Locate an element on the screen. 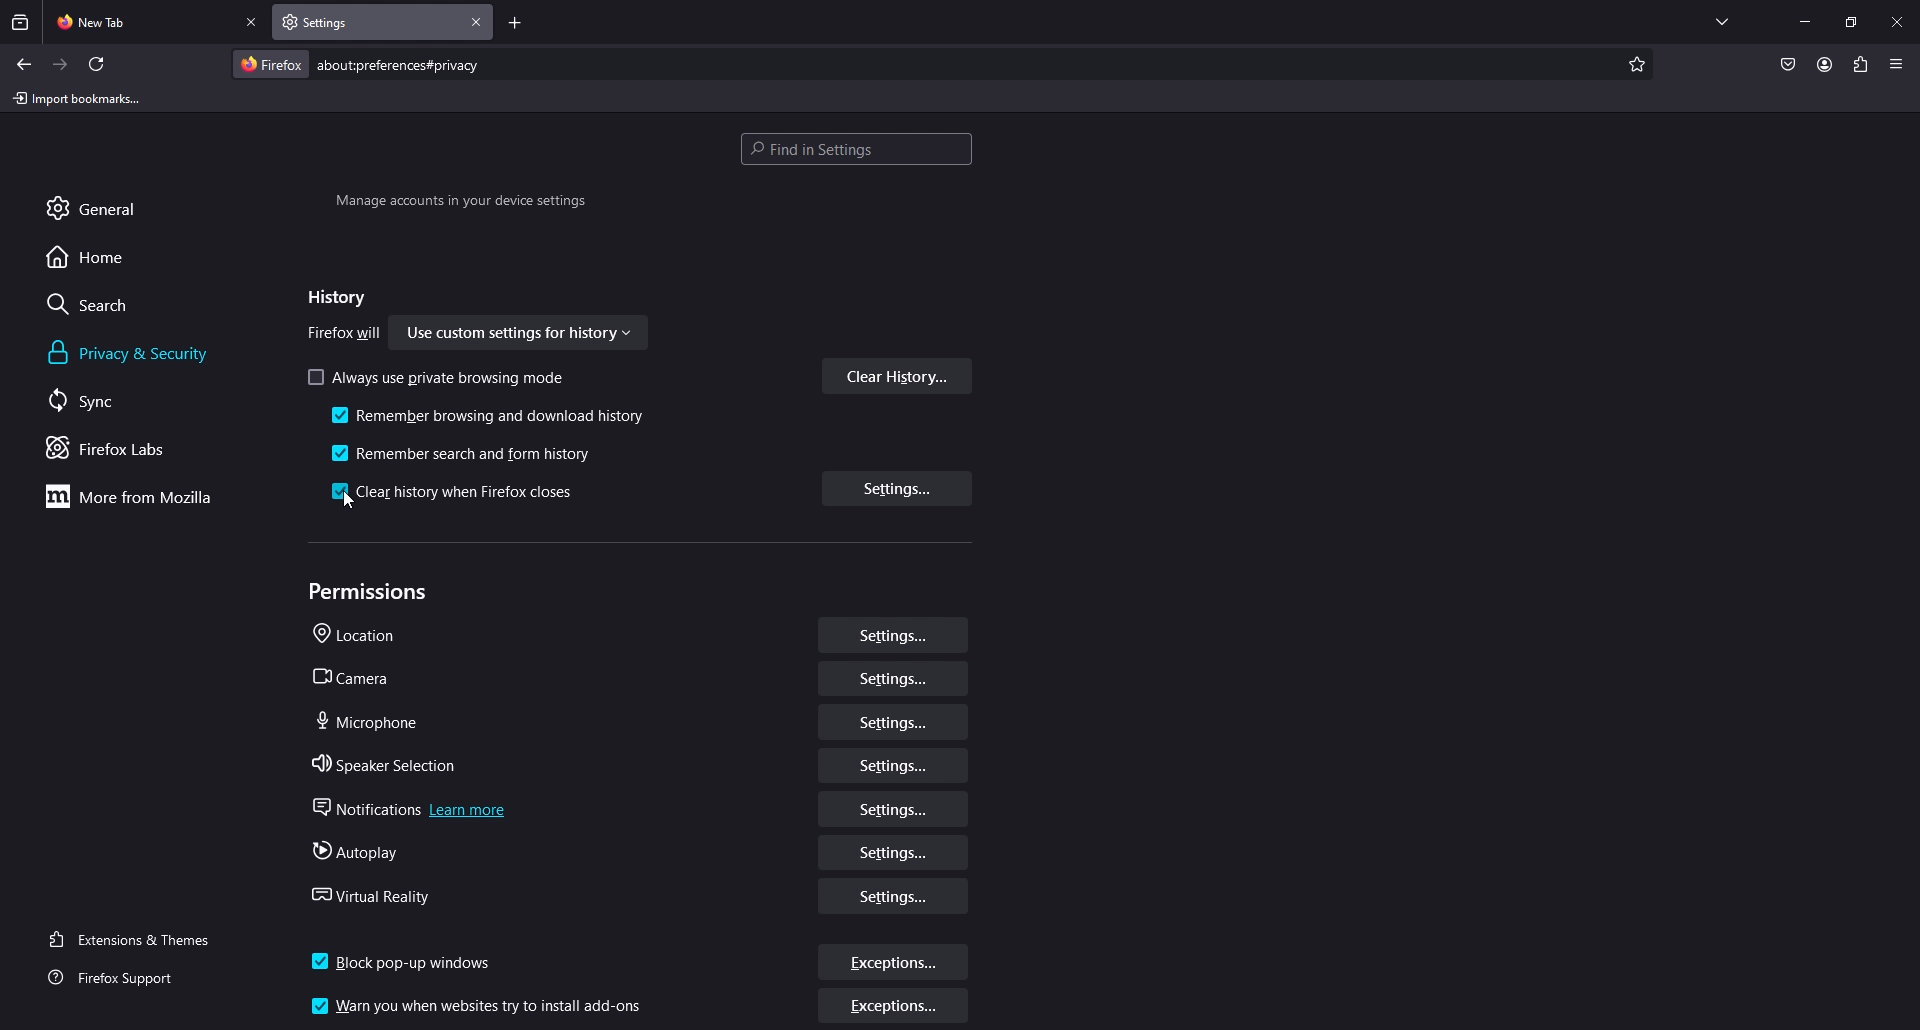 The image size is (1920, 1030). firefox logo is located at coordinates (270, 64).